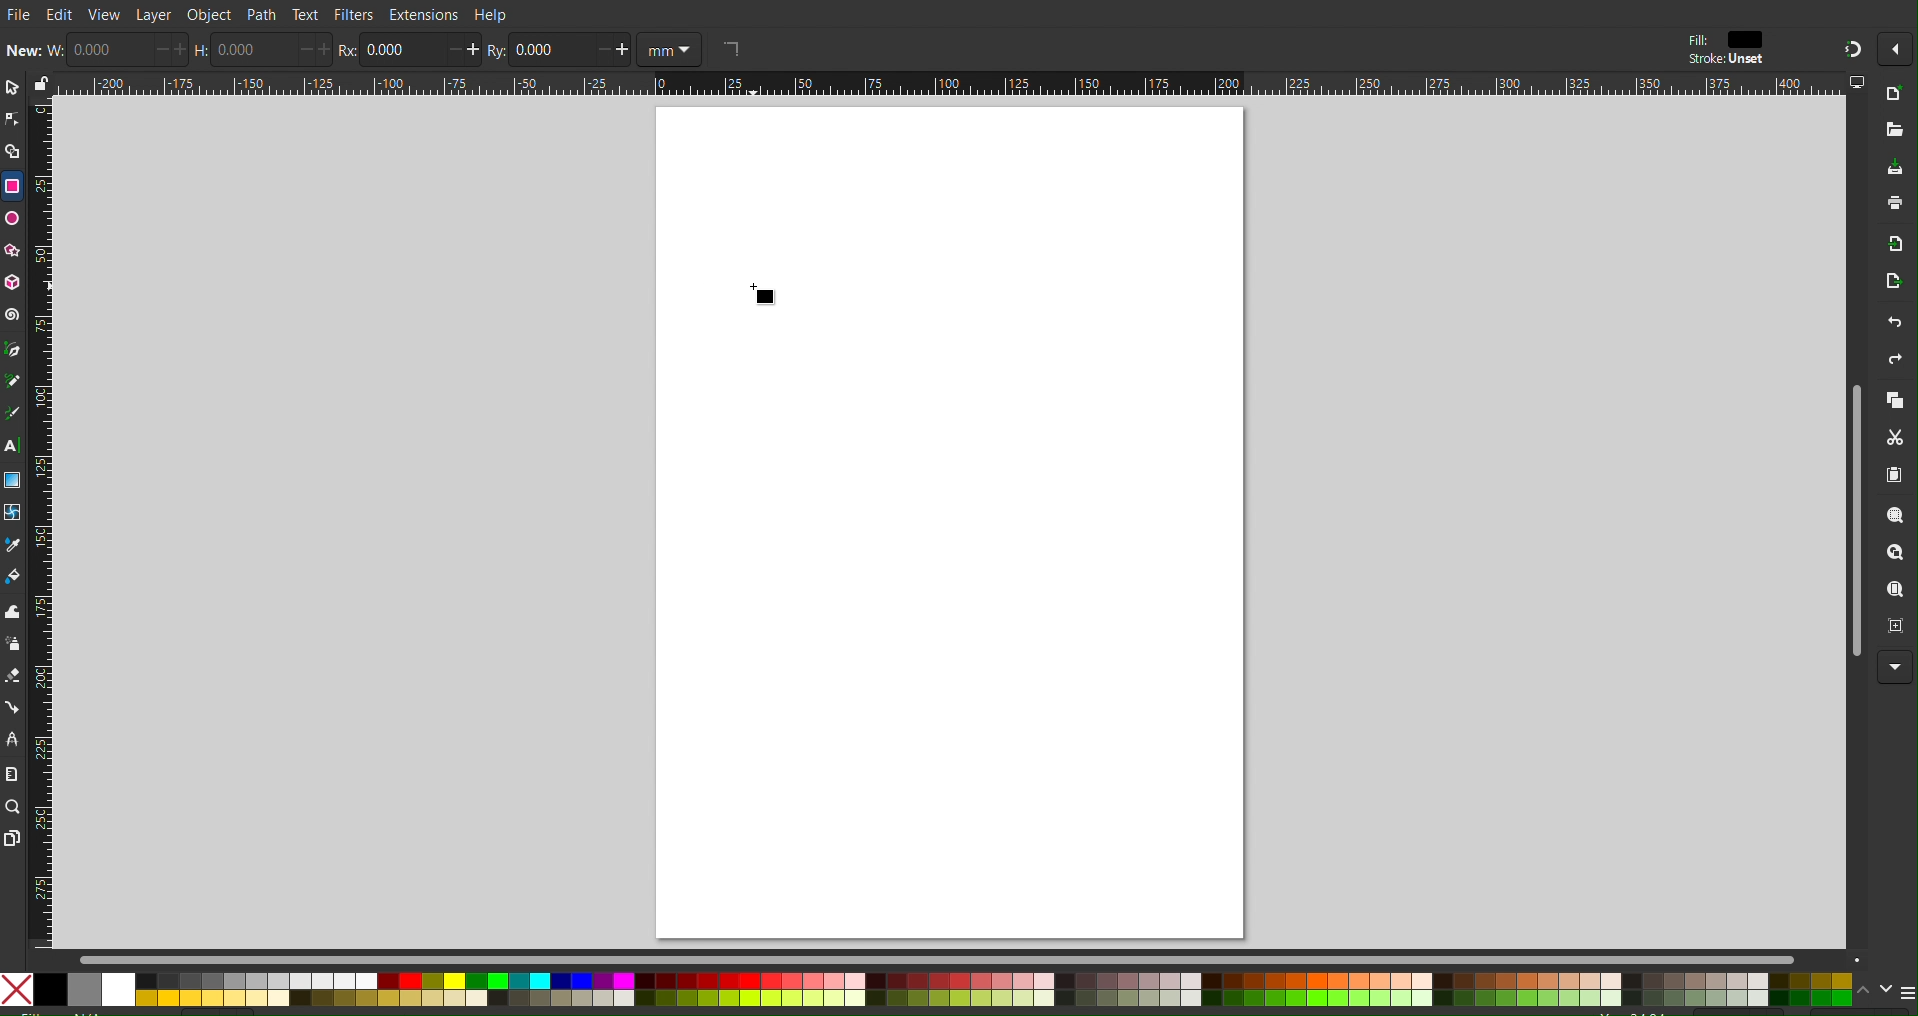 This screenshot has width=1918, height=1016. I want to click on Open Export, so click(1884, 286).